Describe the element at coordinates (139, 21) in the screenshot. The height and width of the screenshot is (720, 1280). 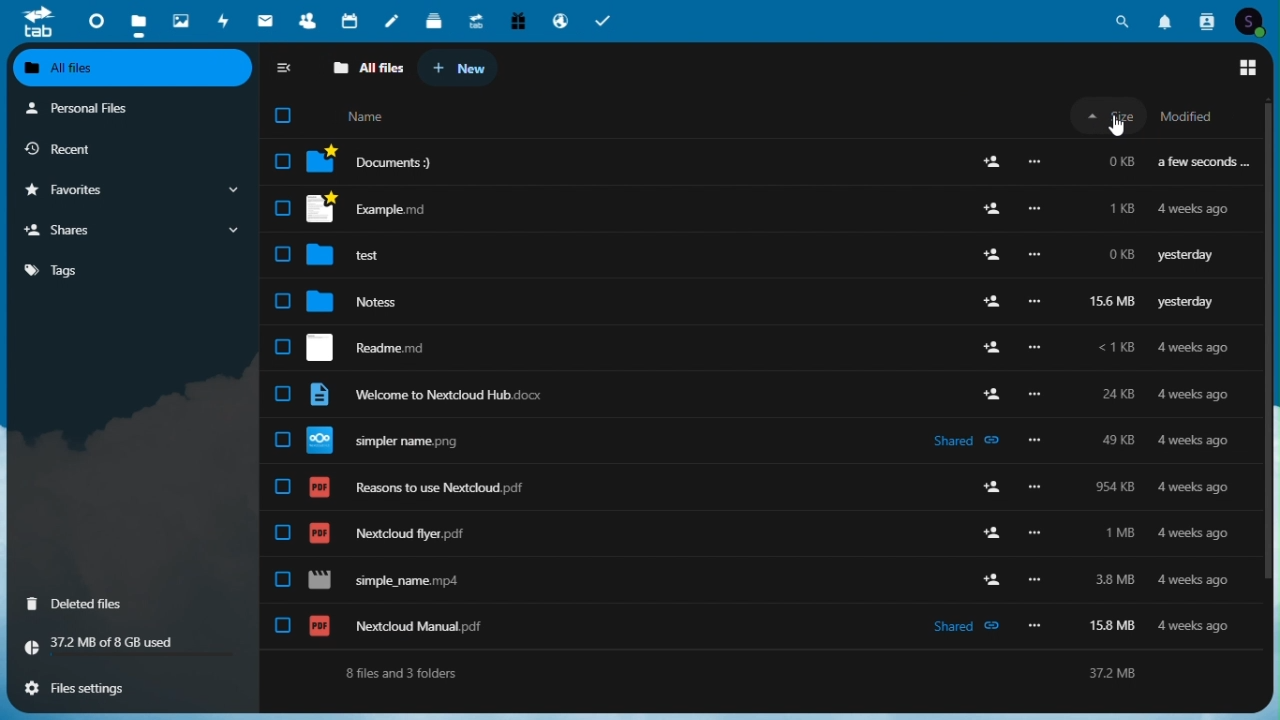
I see `Files` at that location.